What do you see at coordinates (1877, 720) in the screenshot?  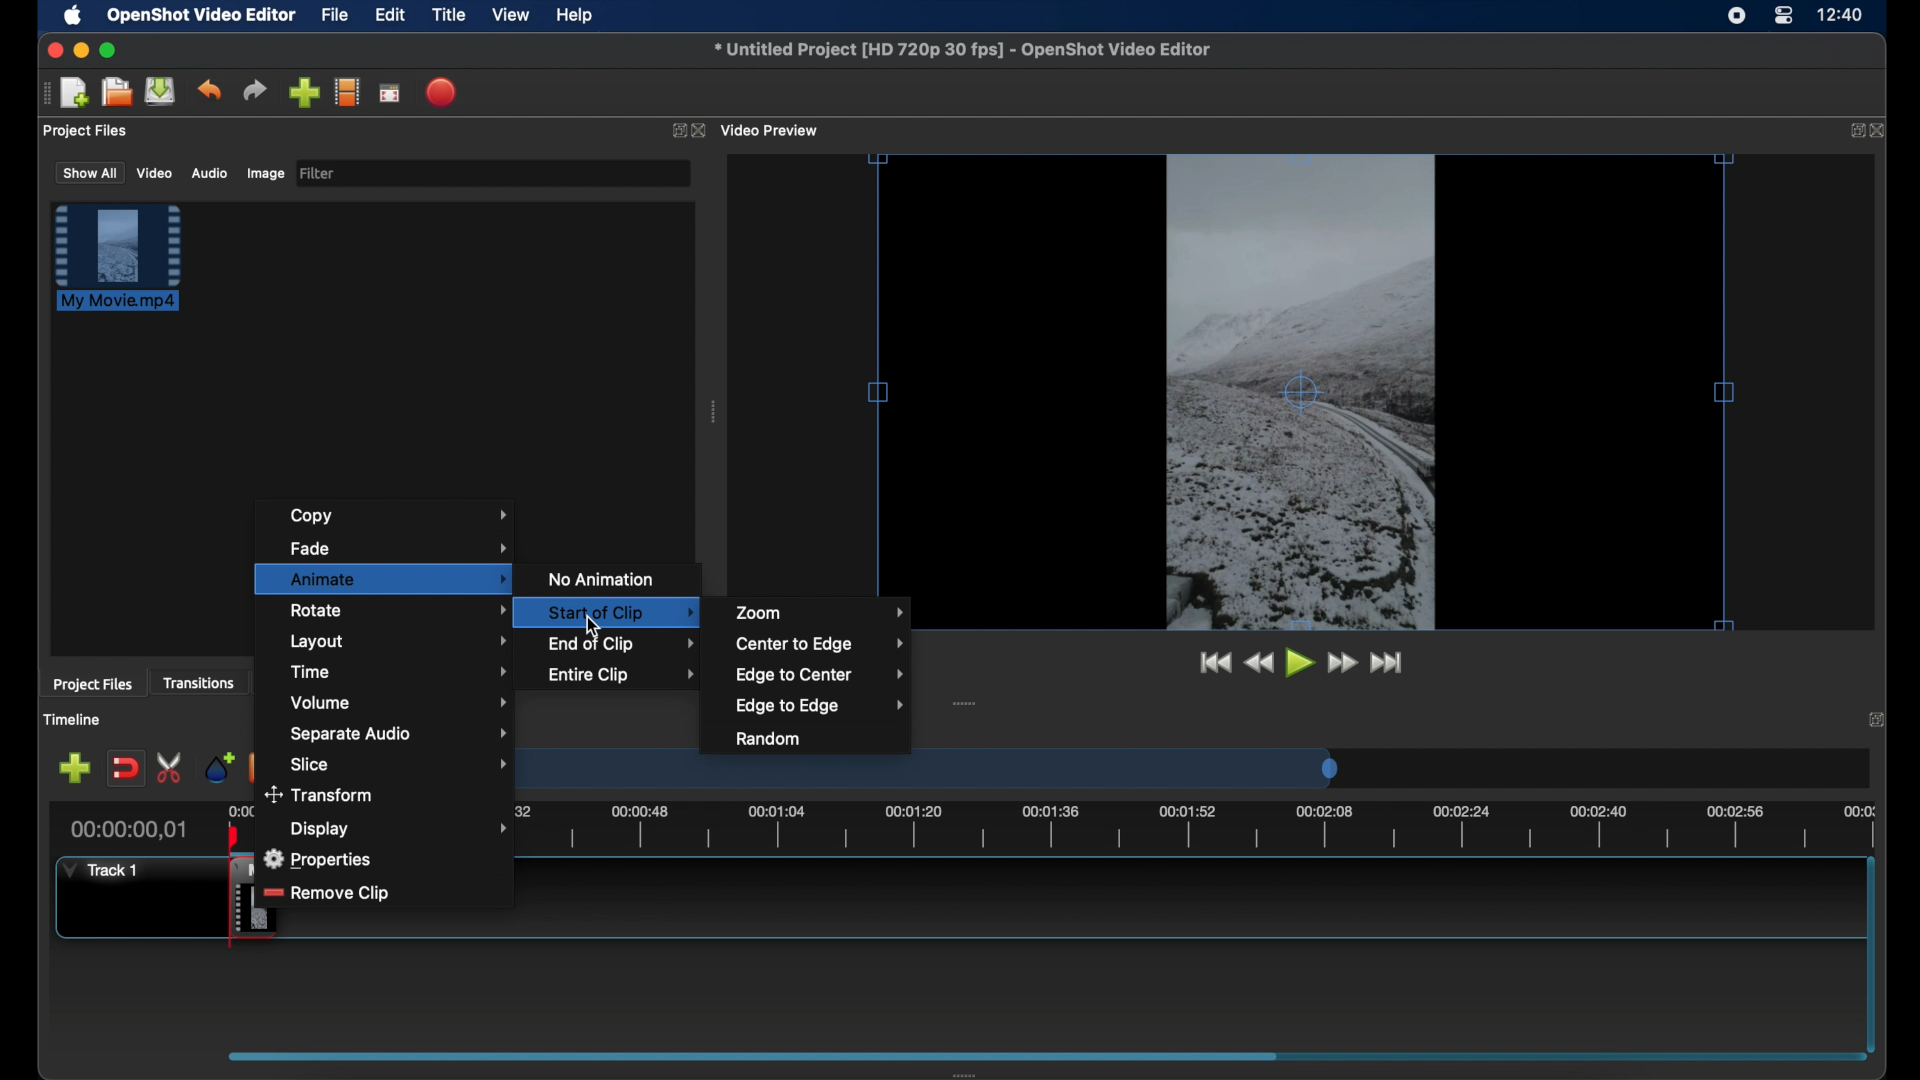 I see `expand` at bounding box center [1877, 720].